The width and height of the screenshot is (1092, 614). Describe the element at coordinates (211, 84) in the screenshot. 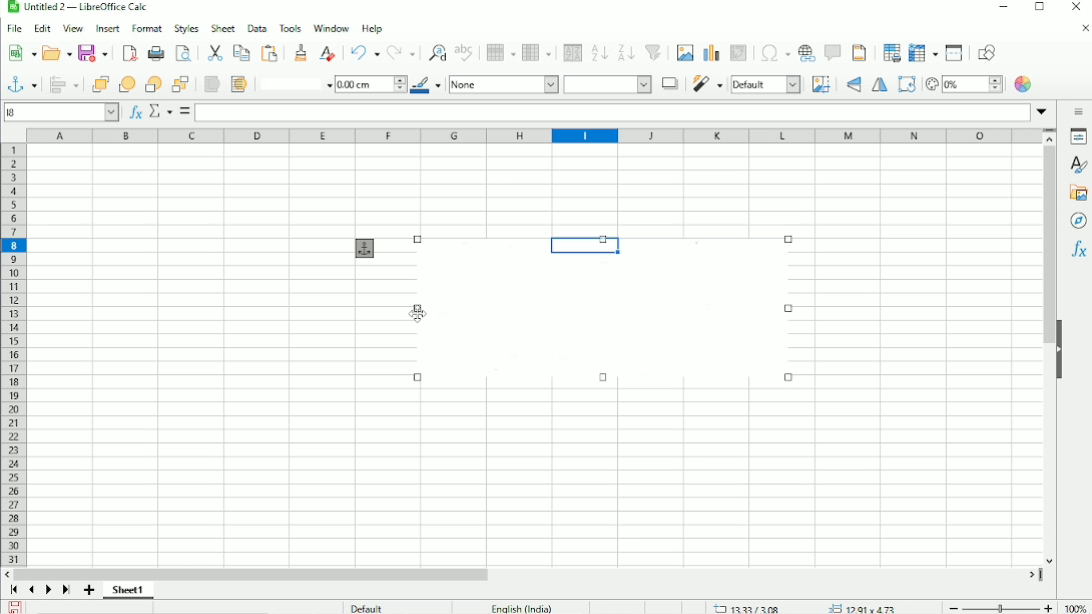

I see `To foreground` at that location.